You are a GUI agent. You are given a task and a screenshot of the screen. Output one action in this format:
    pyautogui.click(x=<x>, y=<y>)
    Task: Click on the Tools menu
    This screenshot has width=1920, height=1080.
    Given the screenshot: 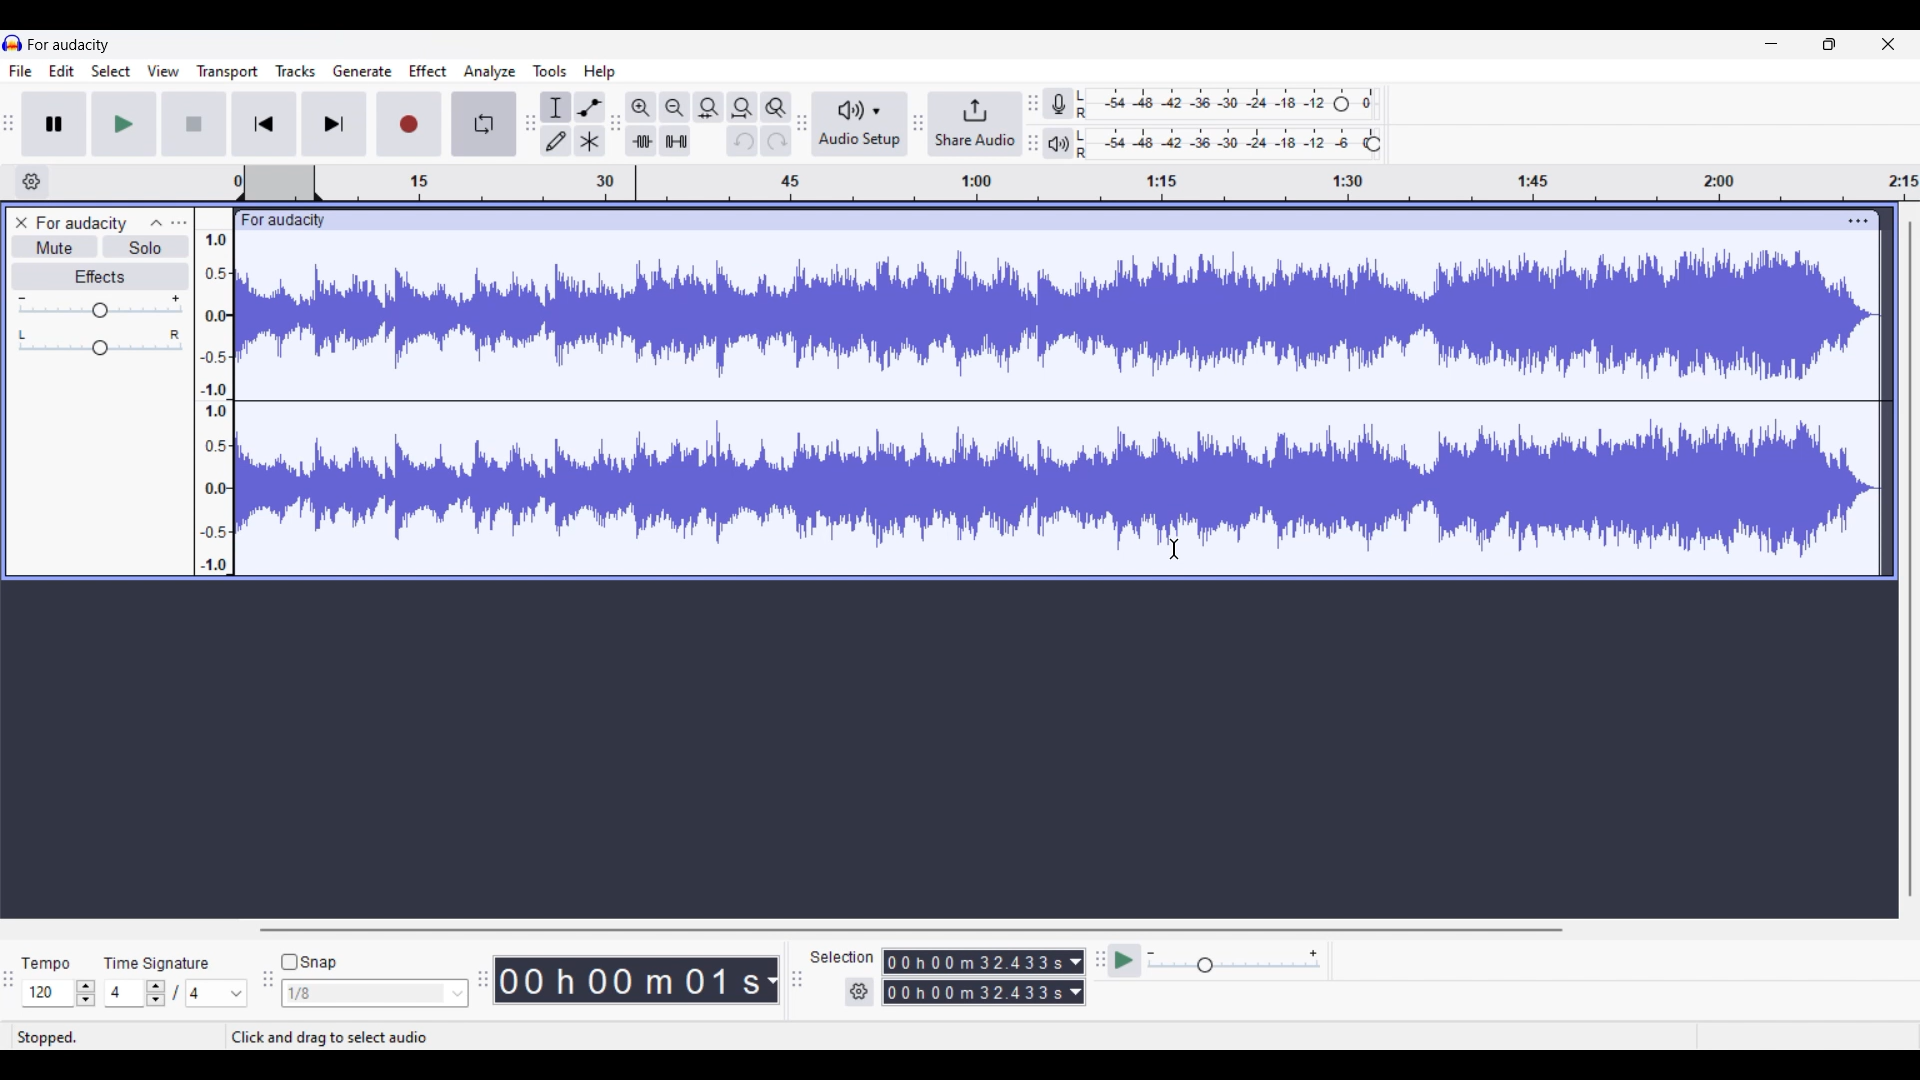 What is the action you would take?
    pyautogui.click(x=550, y=71)
    